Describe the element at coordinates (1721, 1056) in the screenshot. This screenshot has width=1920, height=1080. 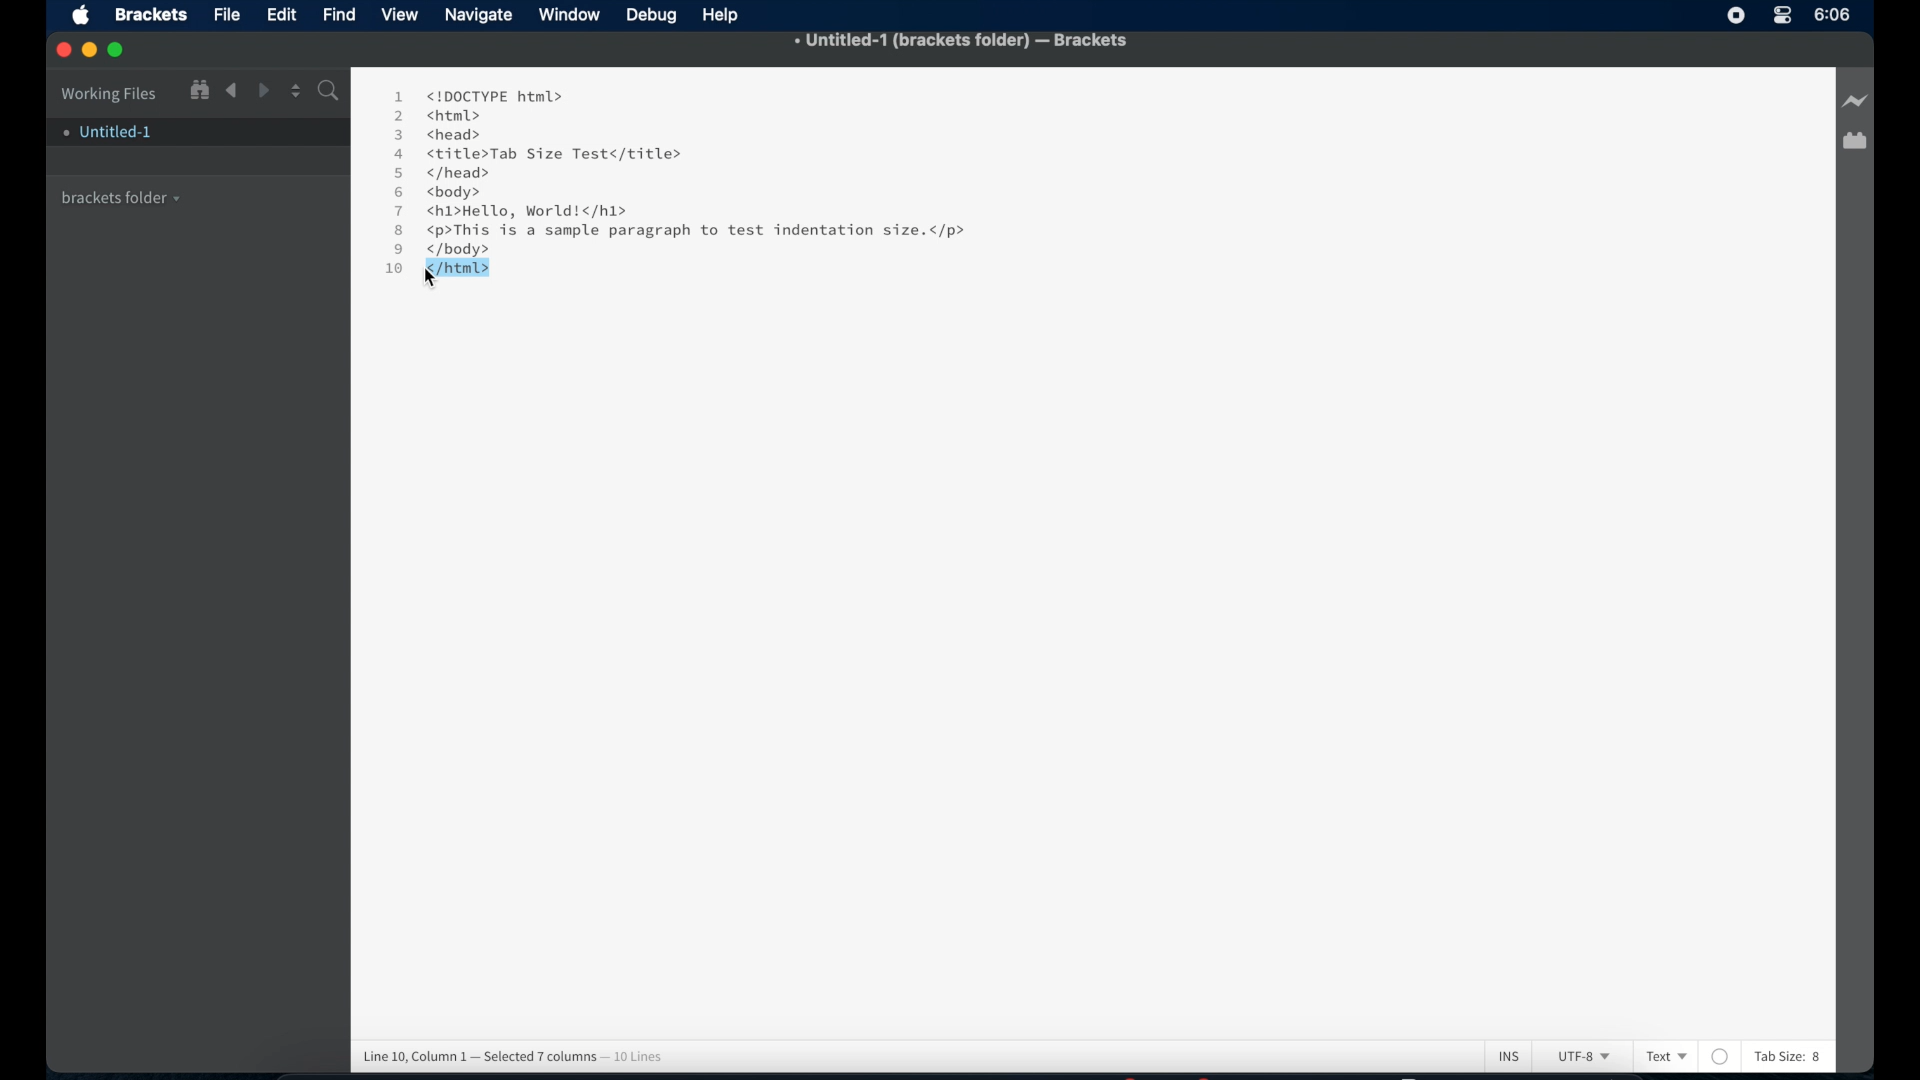
I see `Color` at that location.